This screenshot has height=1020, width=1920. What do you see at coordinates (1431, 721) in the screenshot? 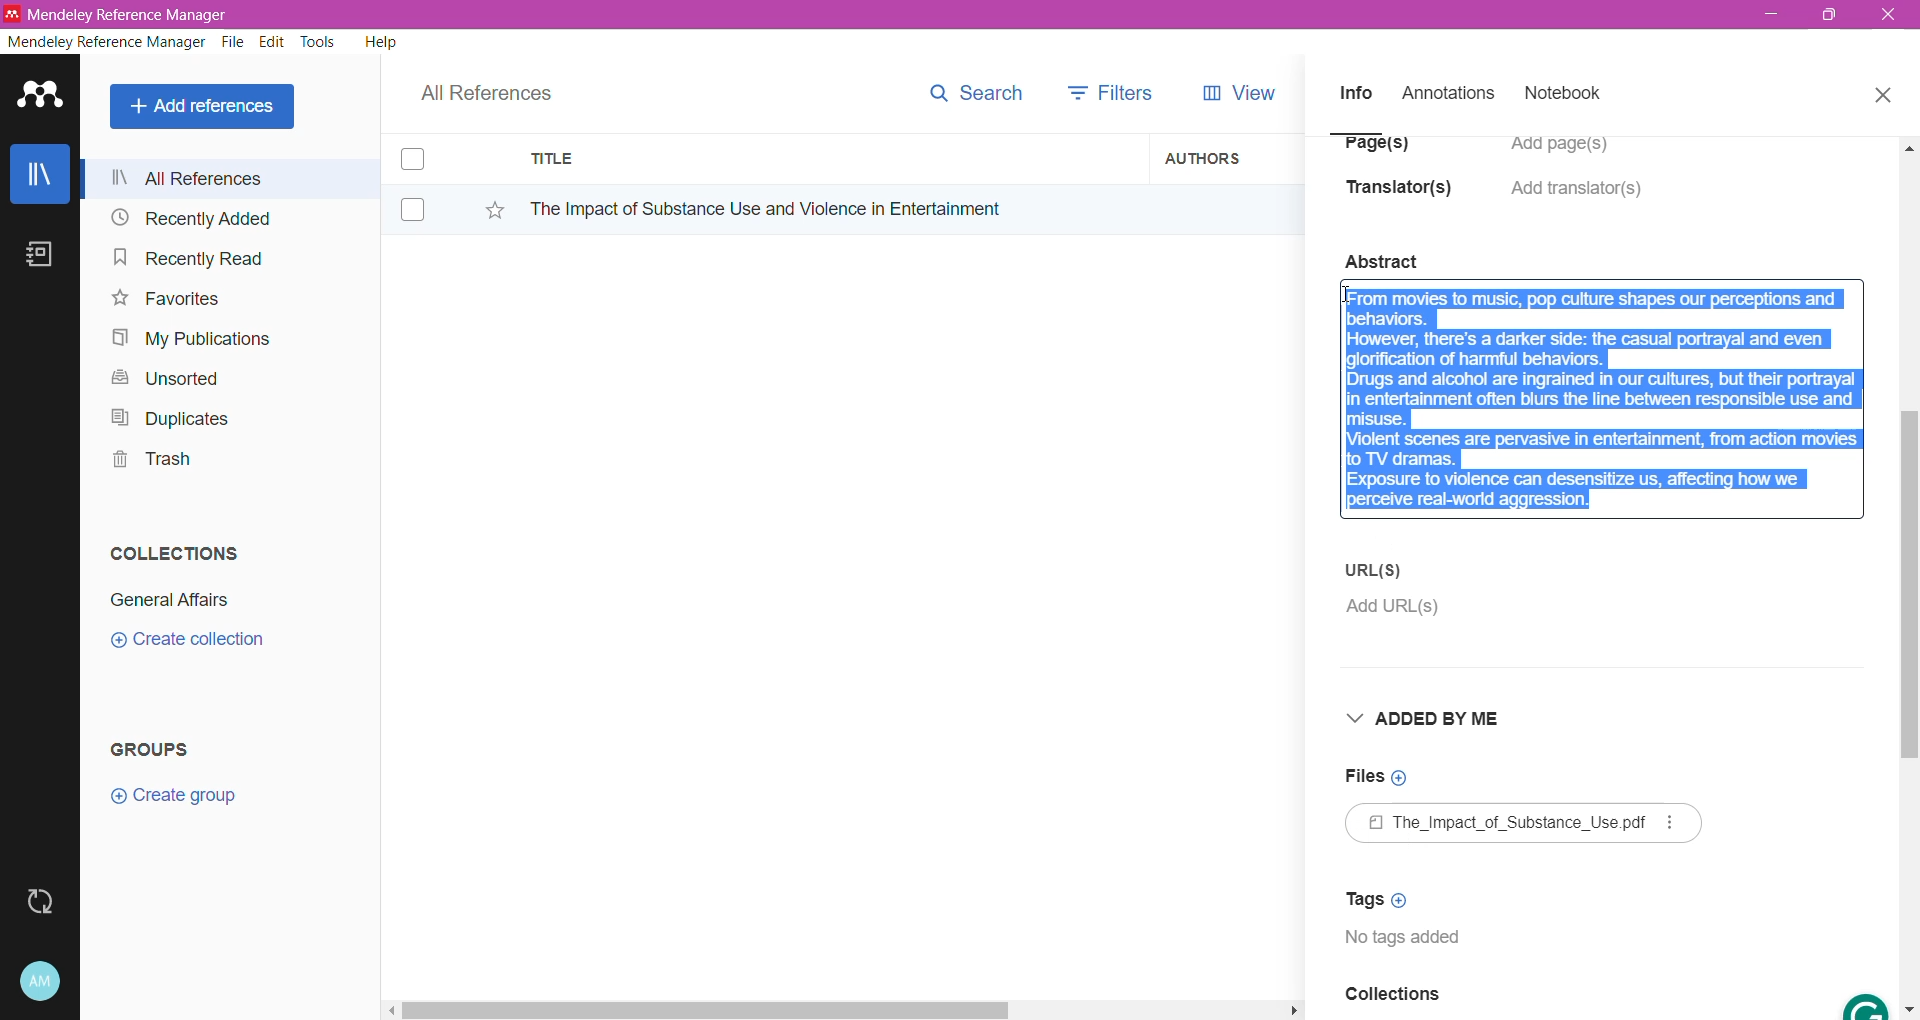
I see `Added By Me` at bounding box center [1431, 721].